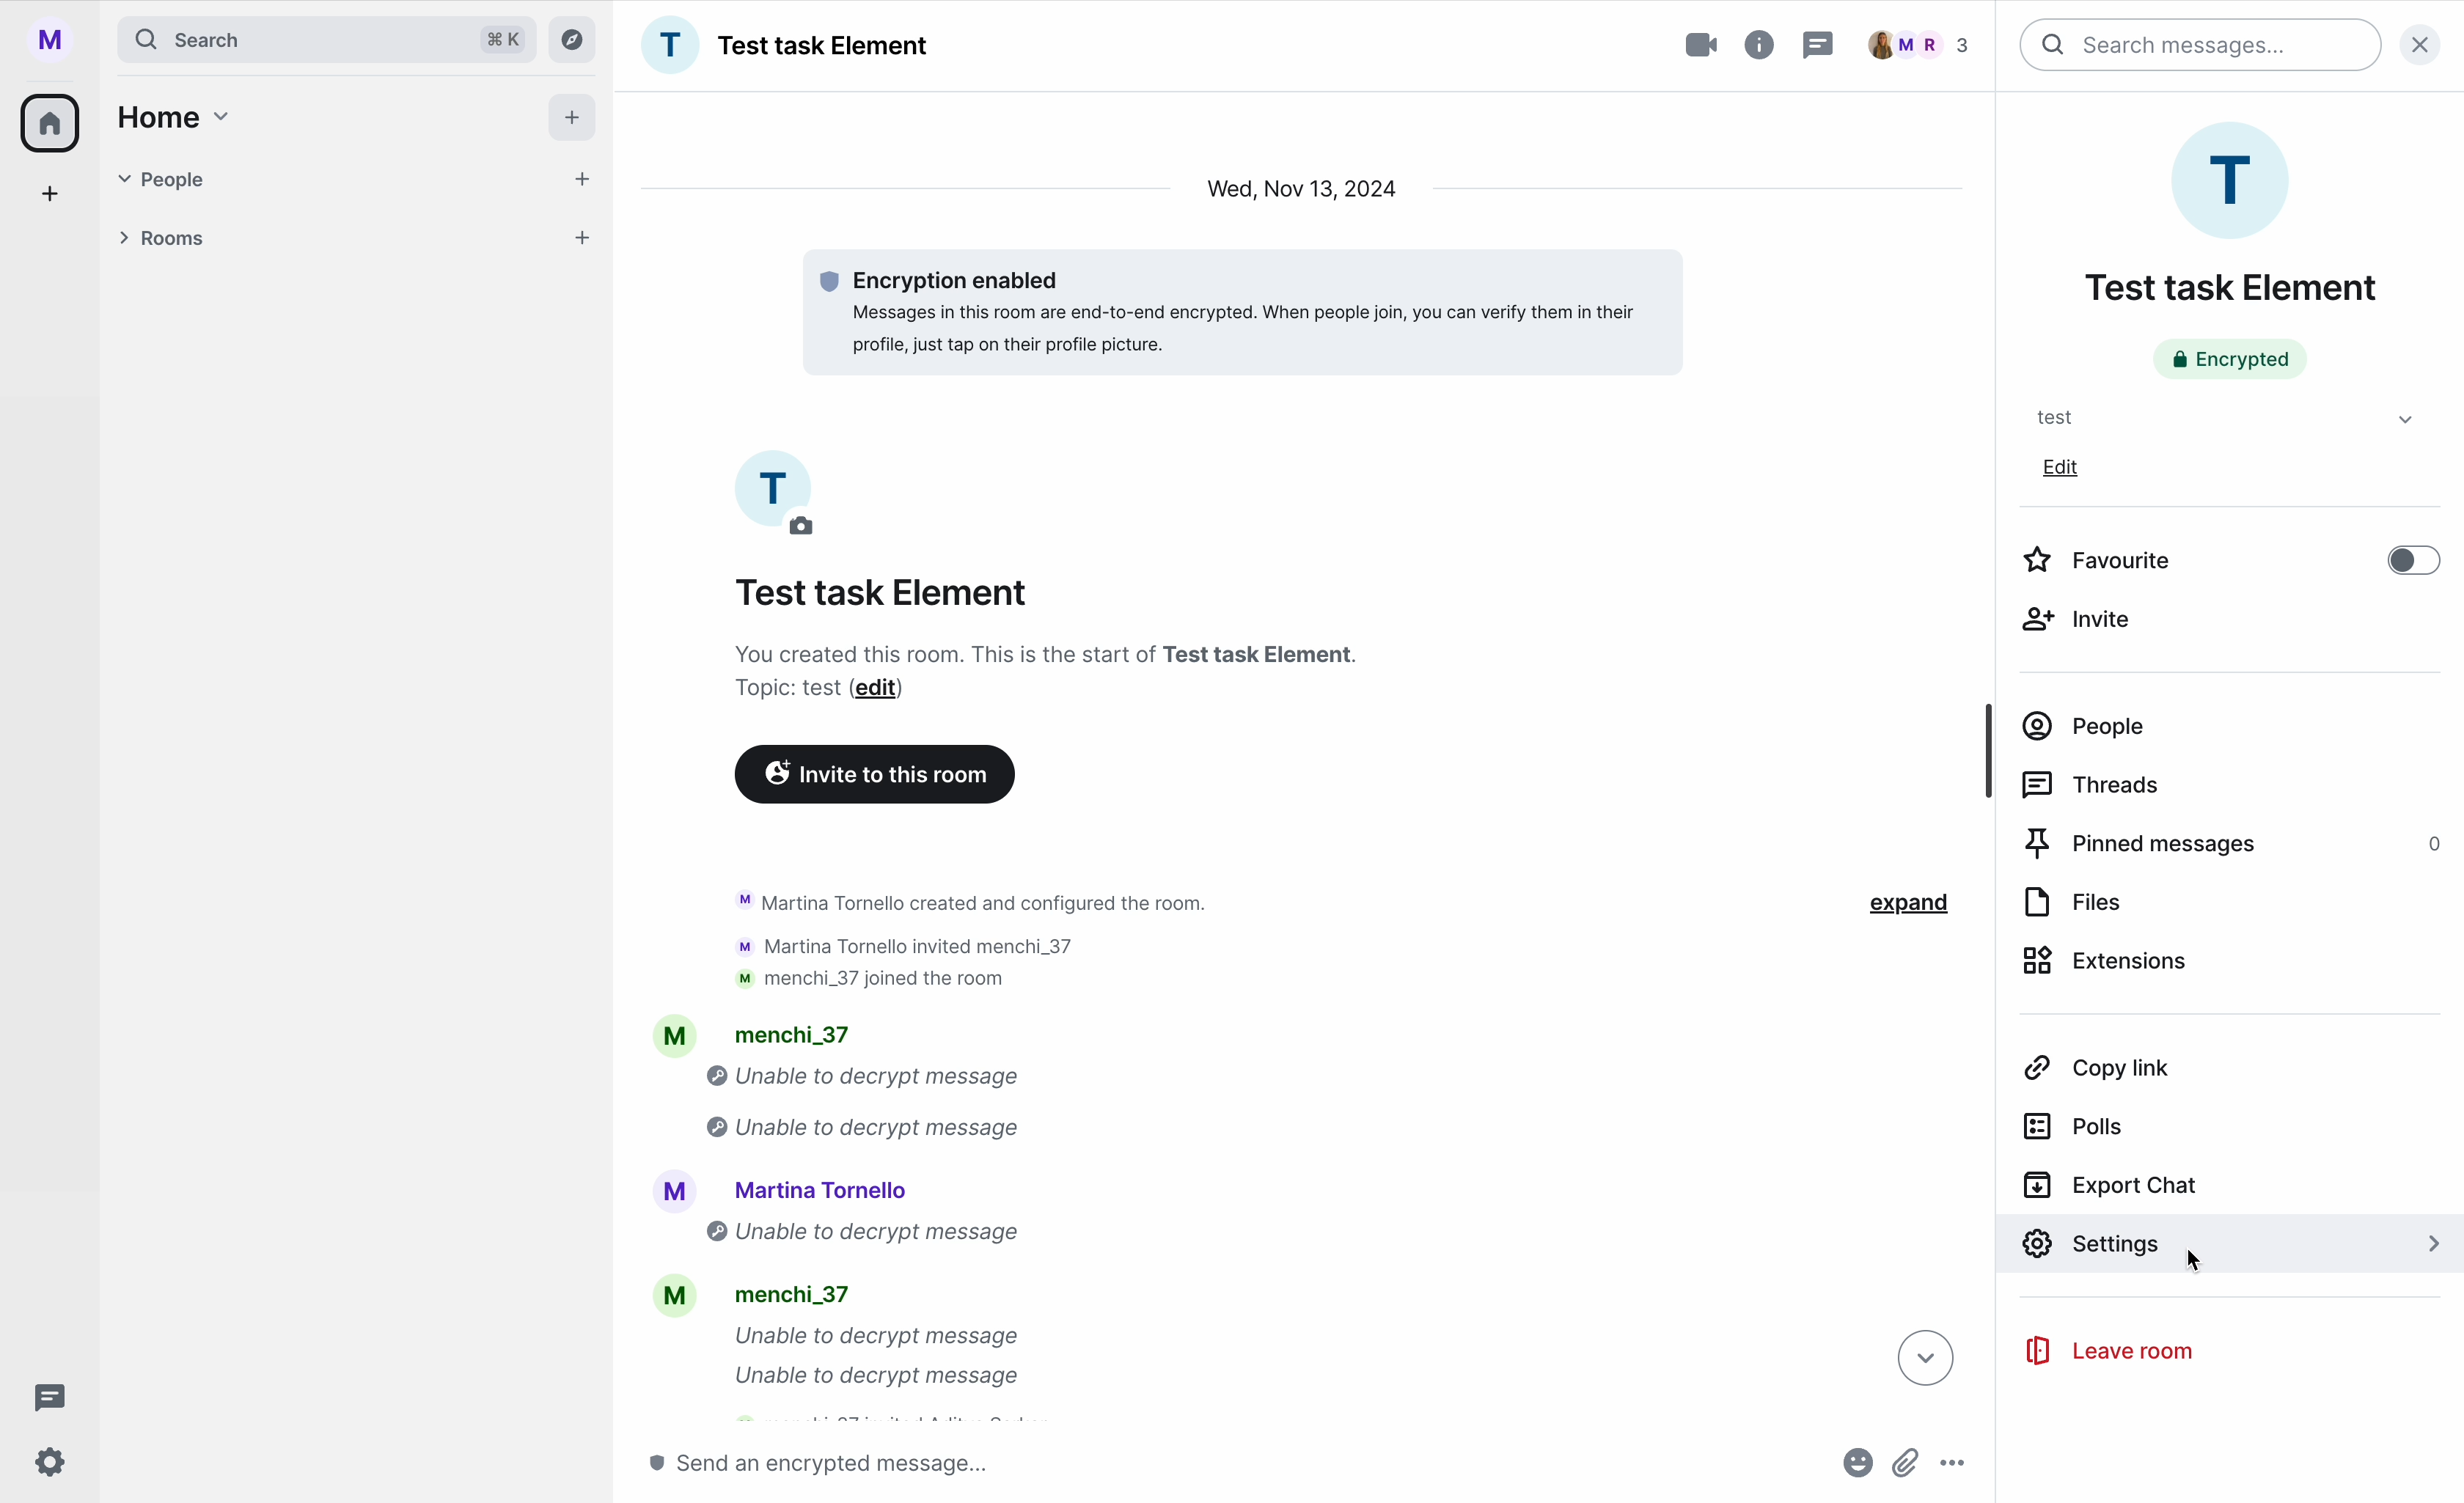 The height and width of the screenshot is (1503, 2464). What do you see at coordinates (830, 1464) in the screenshot?
I see `send message` at bounding box center [830, 1464].